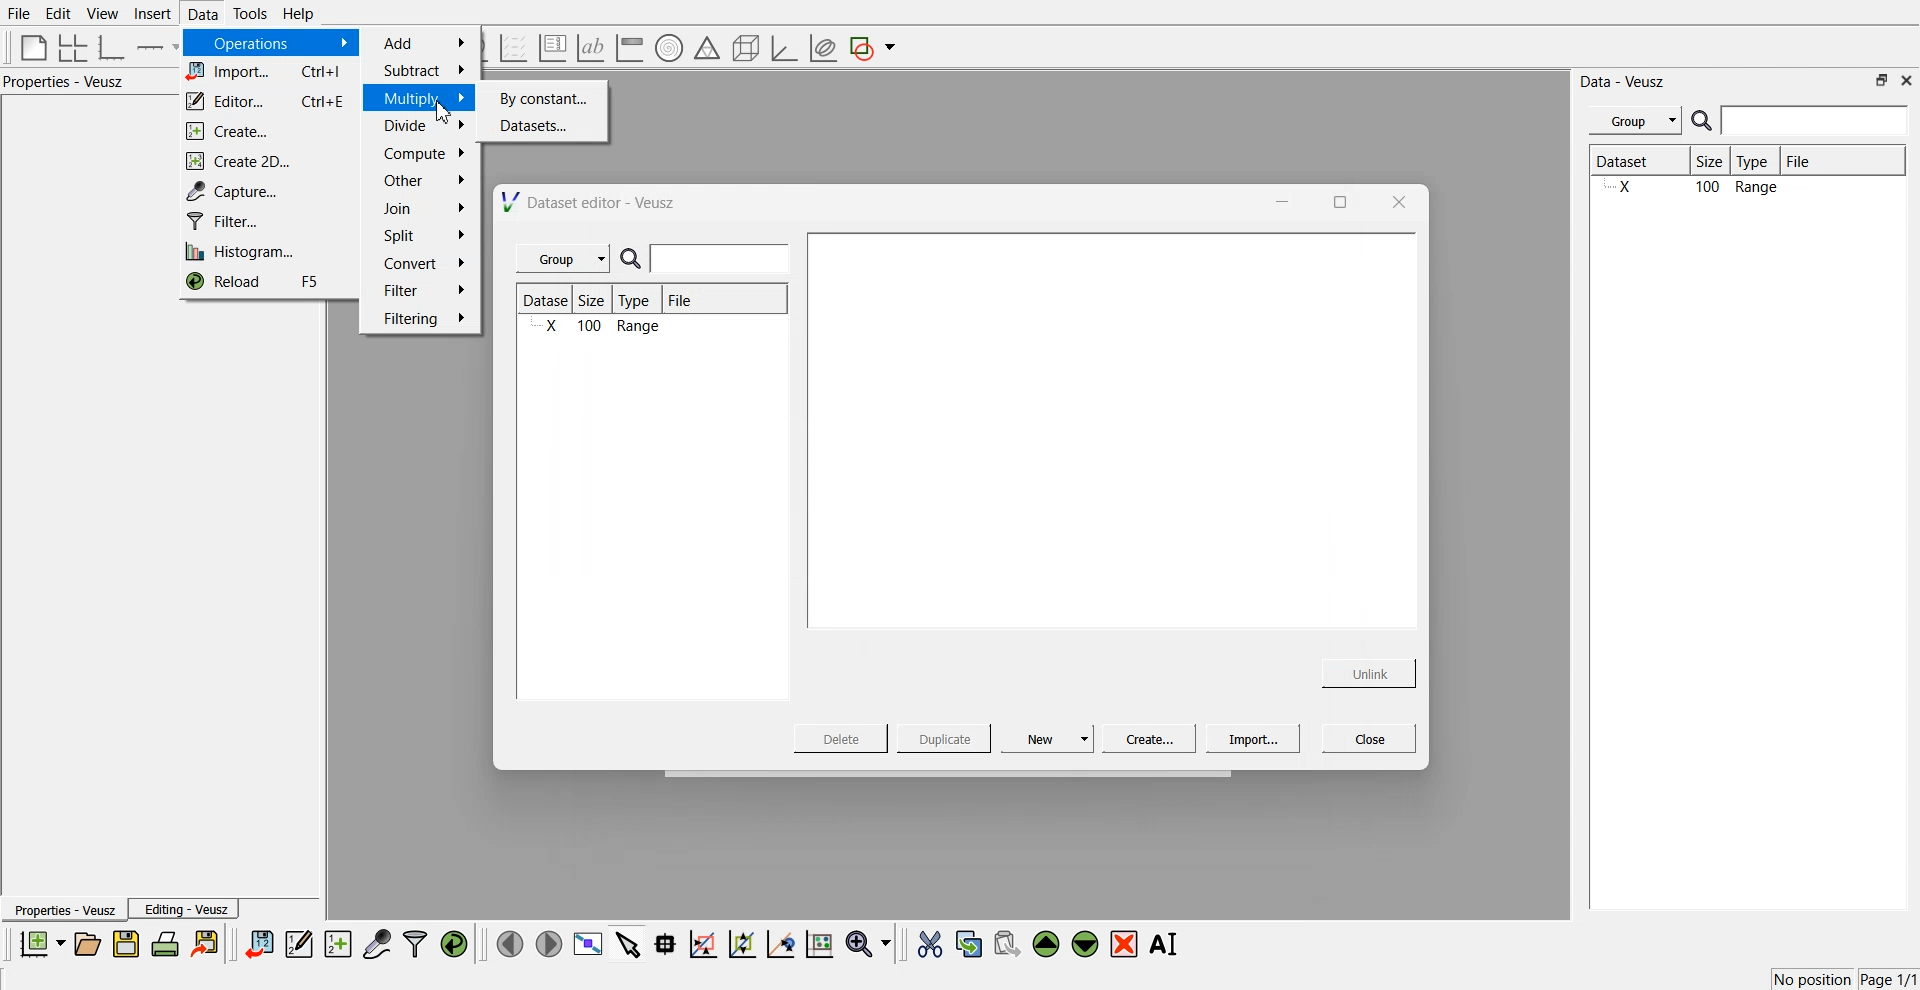 The image size is (1920, 990). Describe the element at coordinates (1758, 162) in the screenshot. I see `Type` at that location.